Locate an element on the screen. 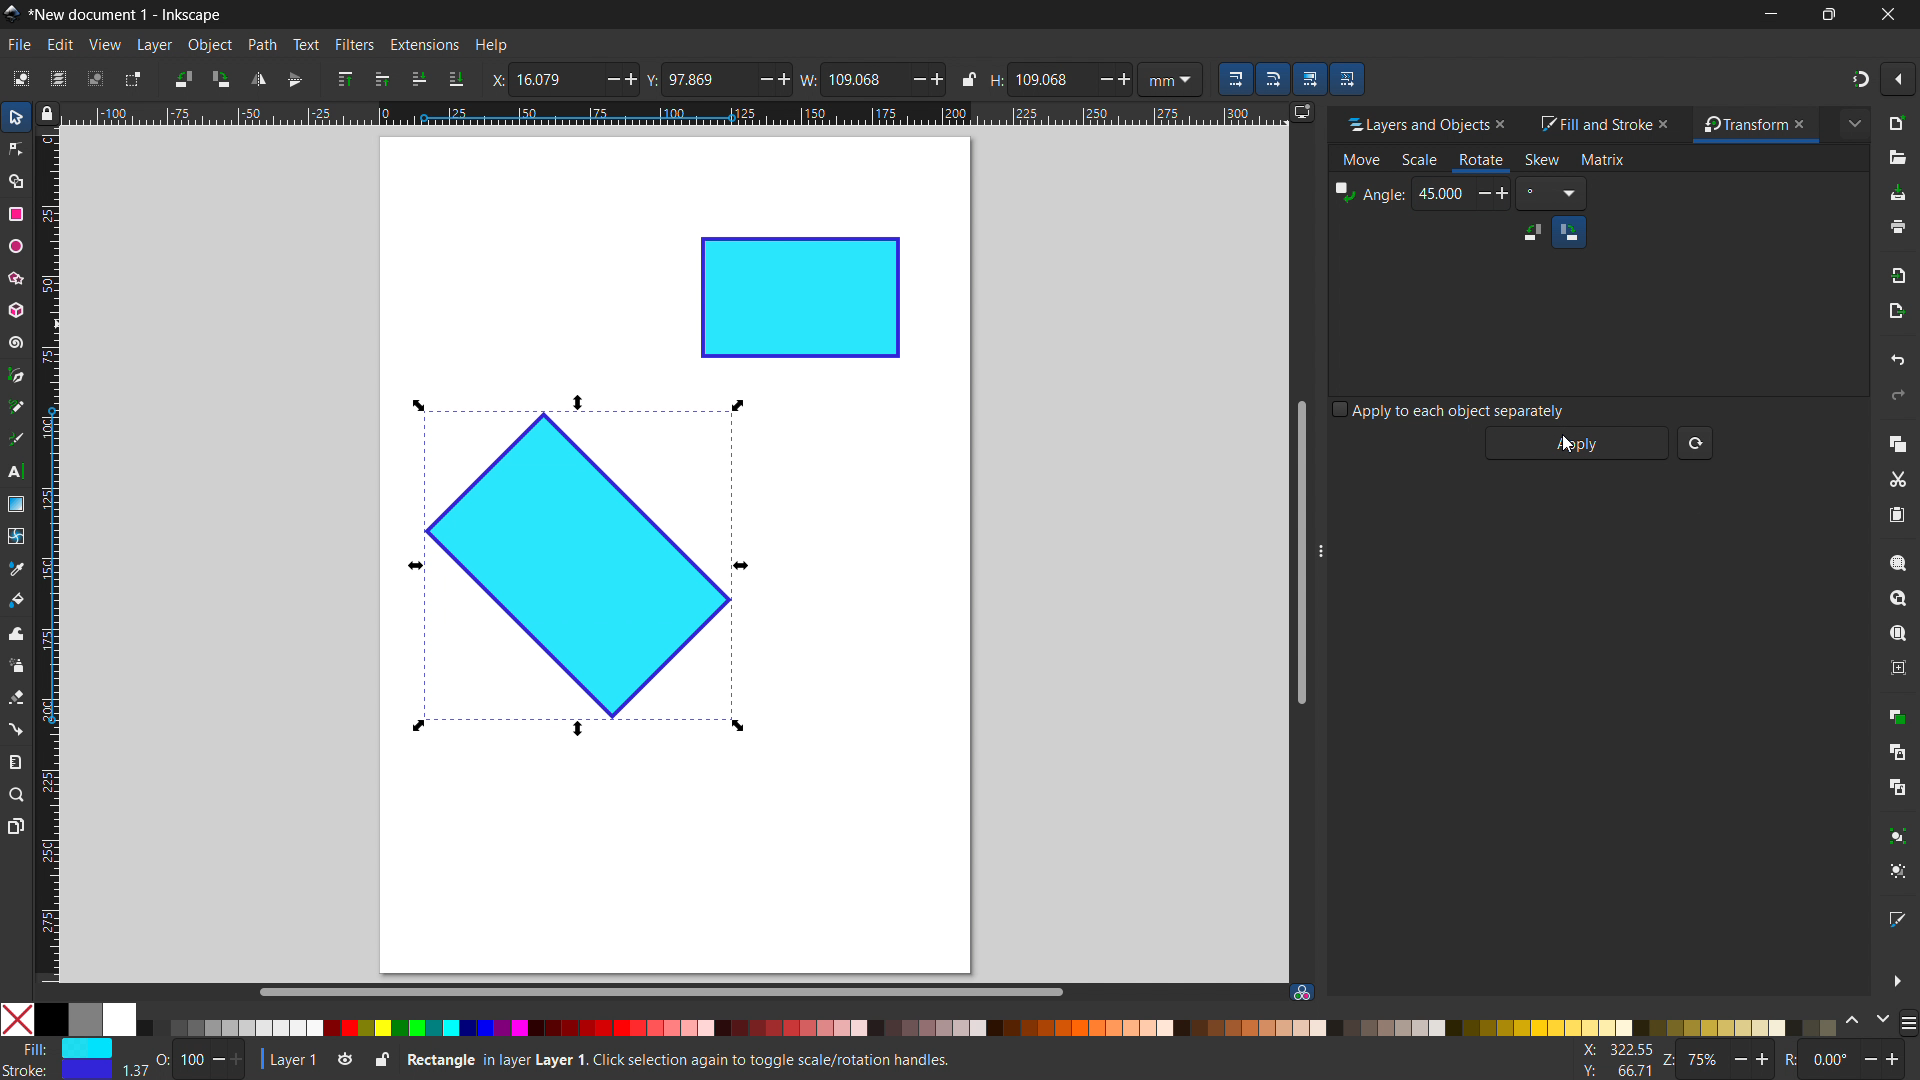  deselect is located at coordinates (96, 78).